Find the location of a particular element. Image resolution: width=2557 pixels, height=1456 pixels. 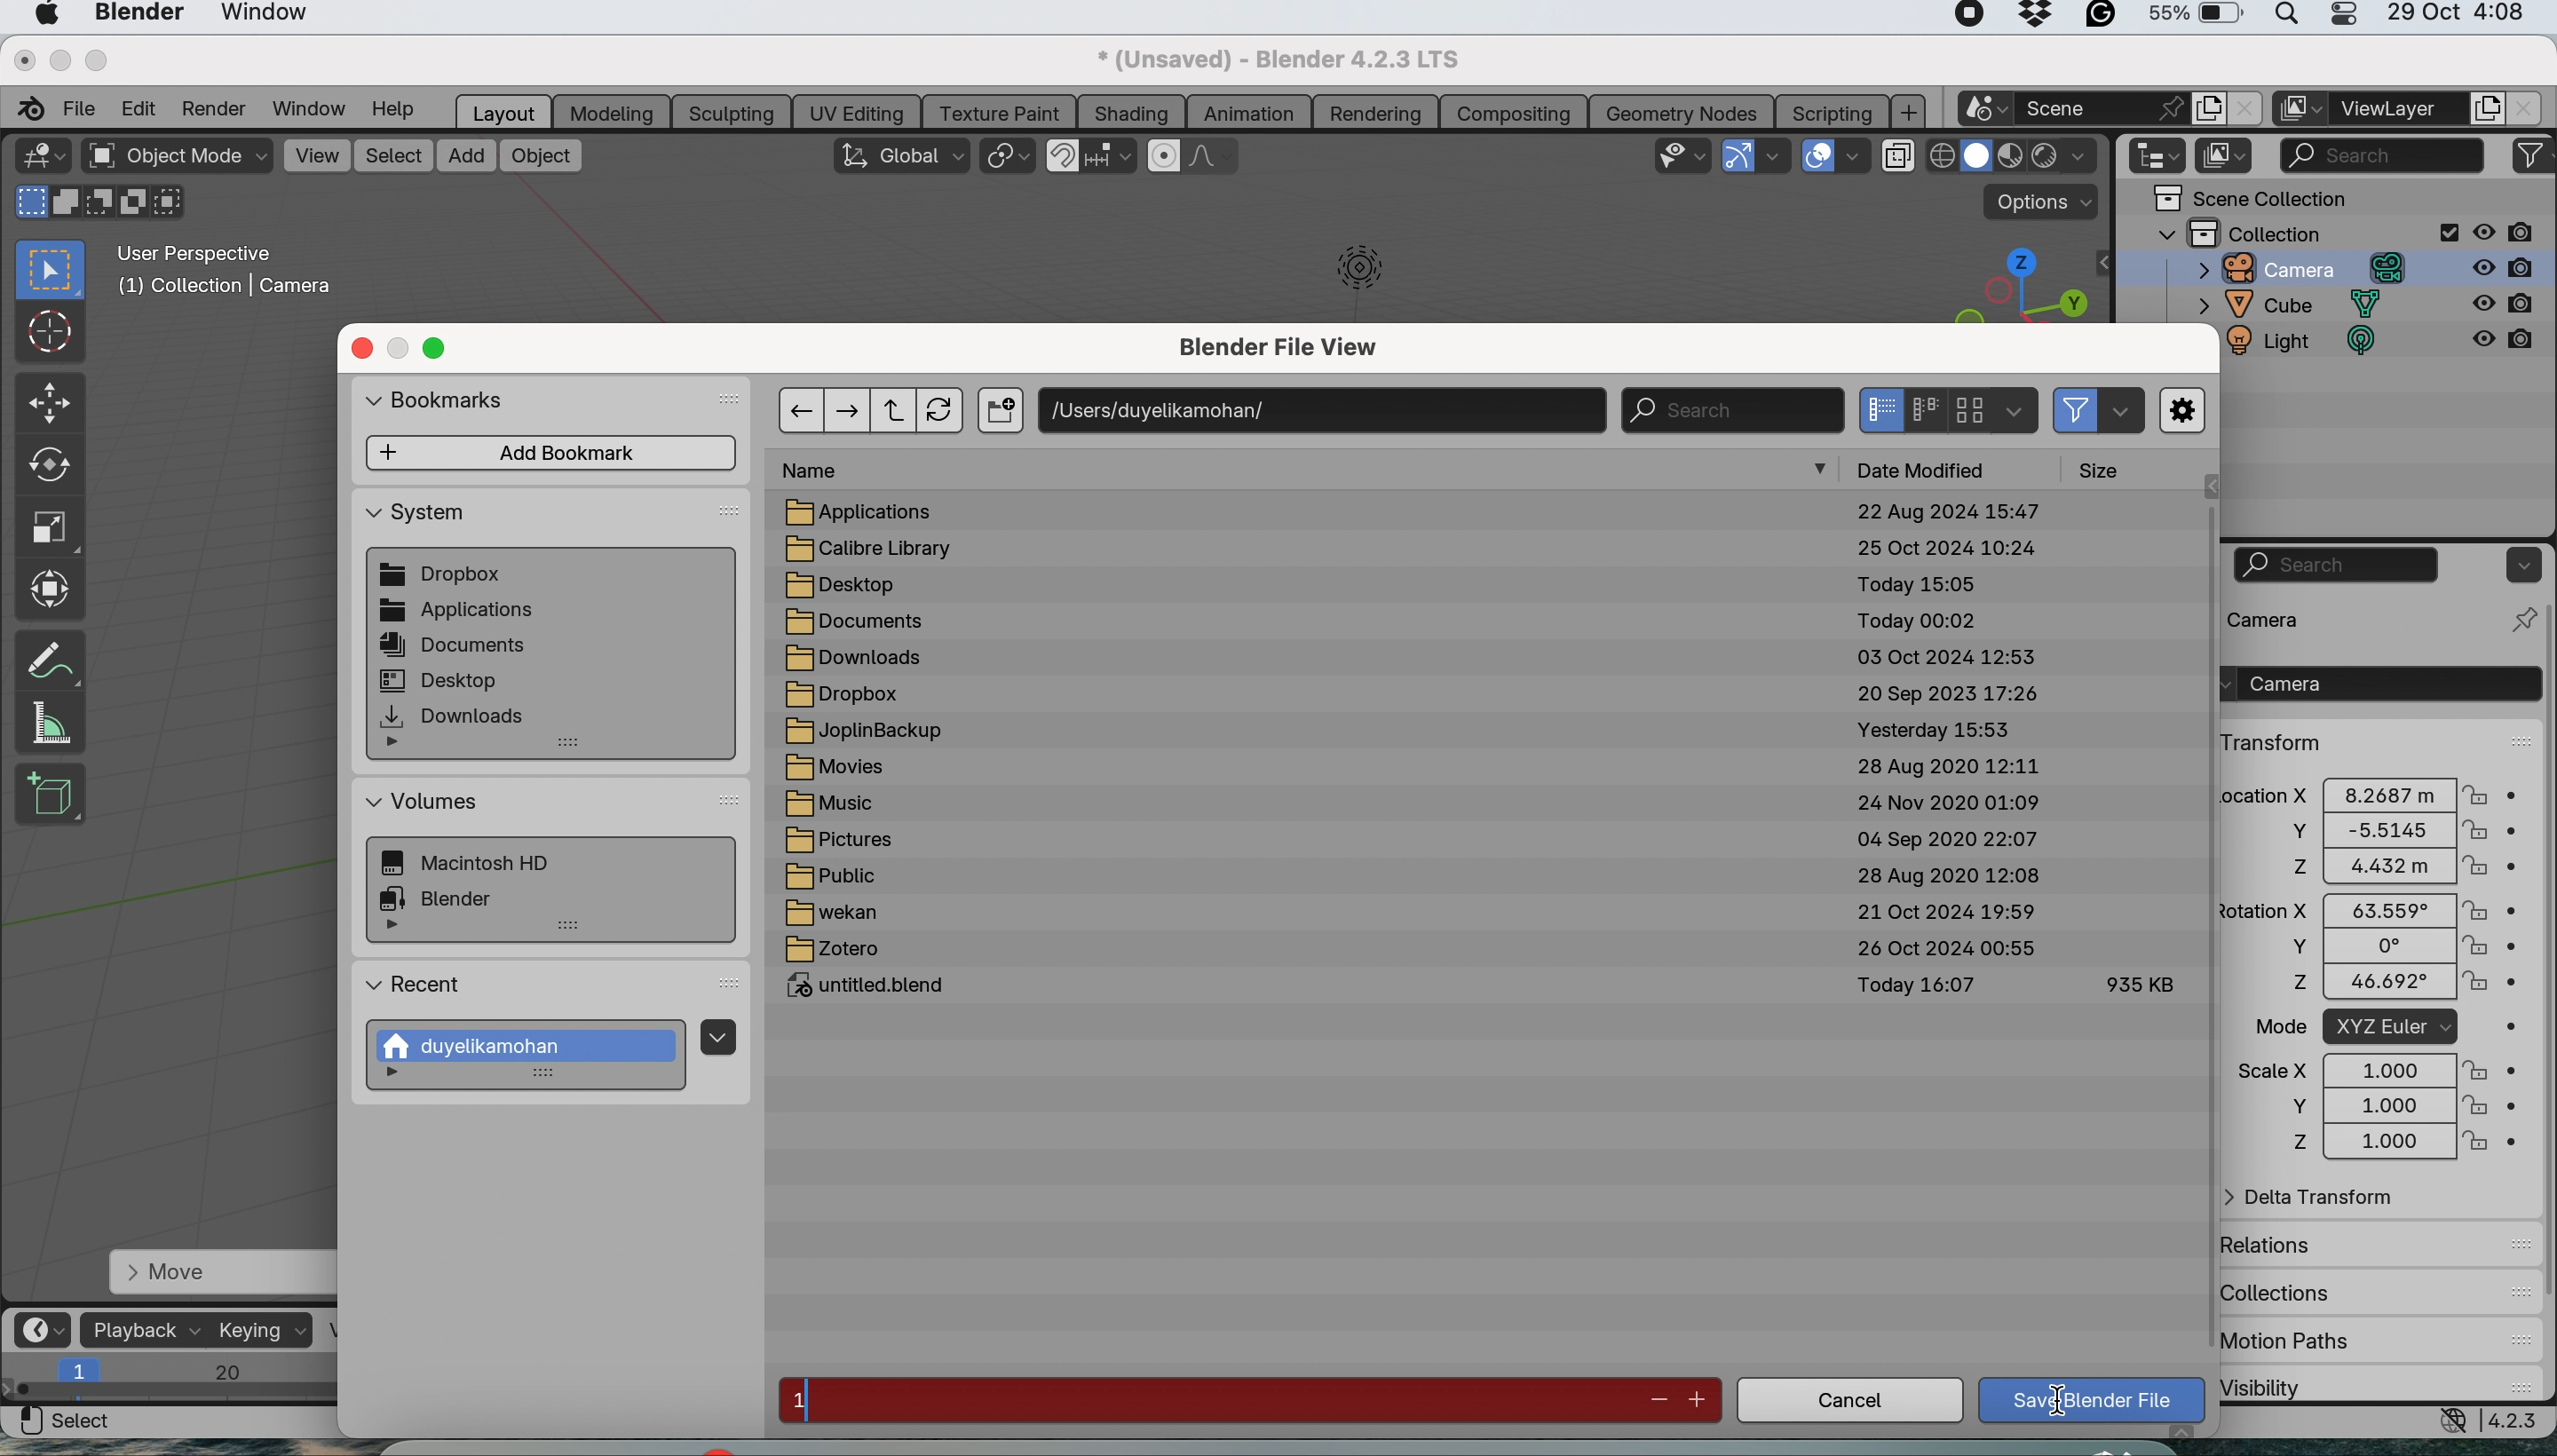

edit is located at coordinates (139, 107).